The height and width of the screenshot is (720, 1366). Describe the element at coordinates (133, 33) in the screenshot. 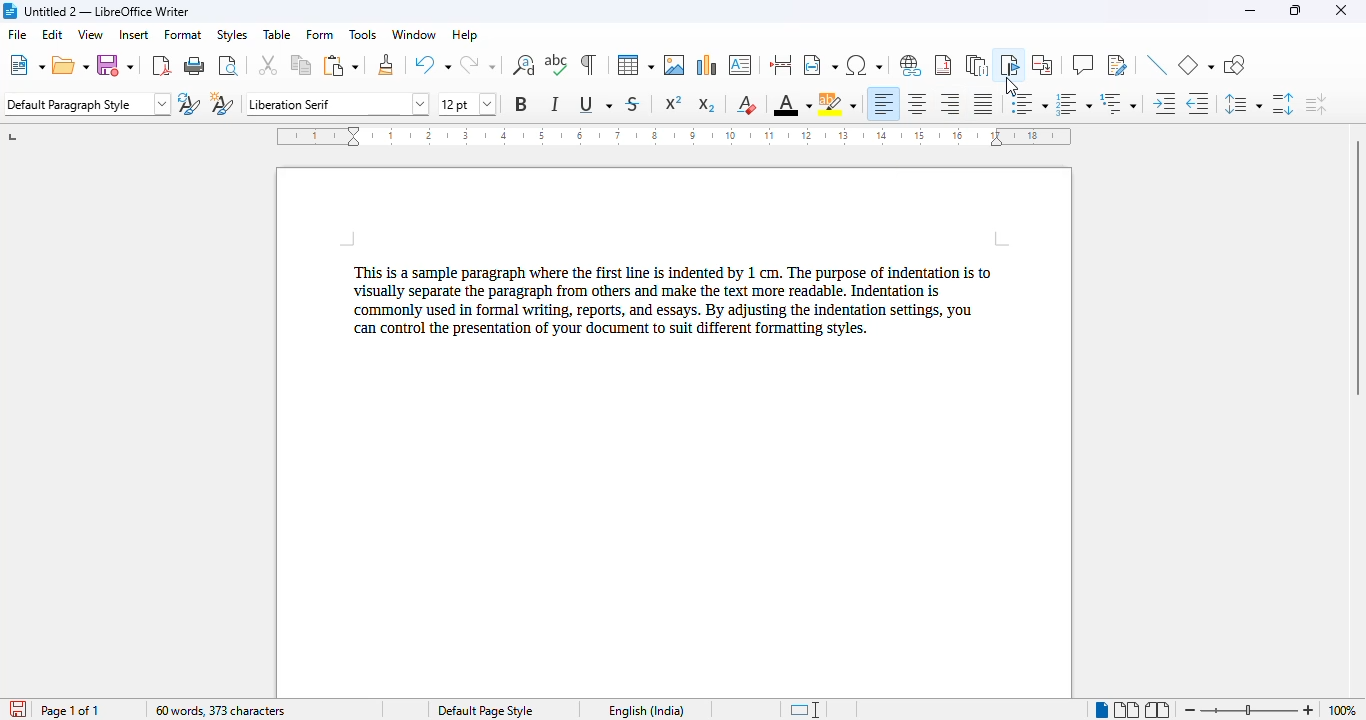

I see `insert` at that location.